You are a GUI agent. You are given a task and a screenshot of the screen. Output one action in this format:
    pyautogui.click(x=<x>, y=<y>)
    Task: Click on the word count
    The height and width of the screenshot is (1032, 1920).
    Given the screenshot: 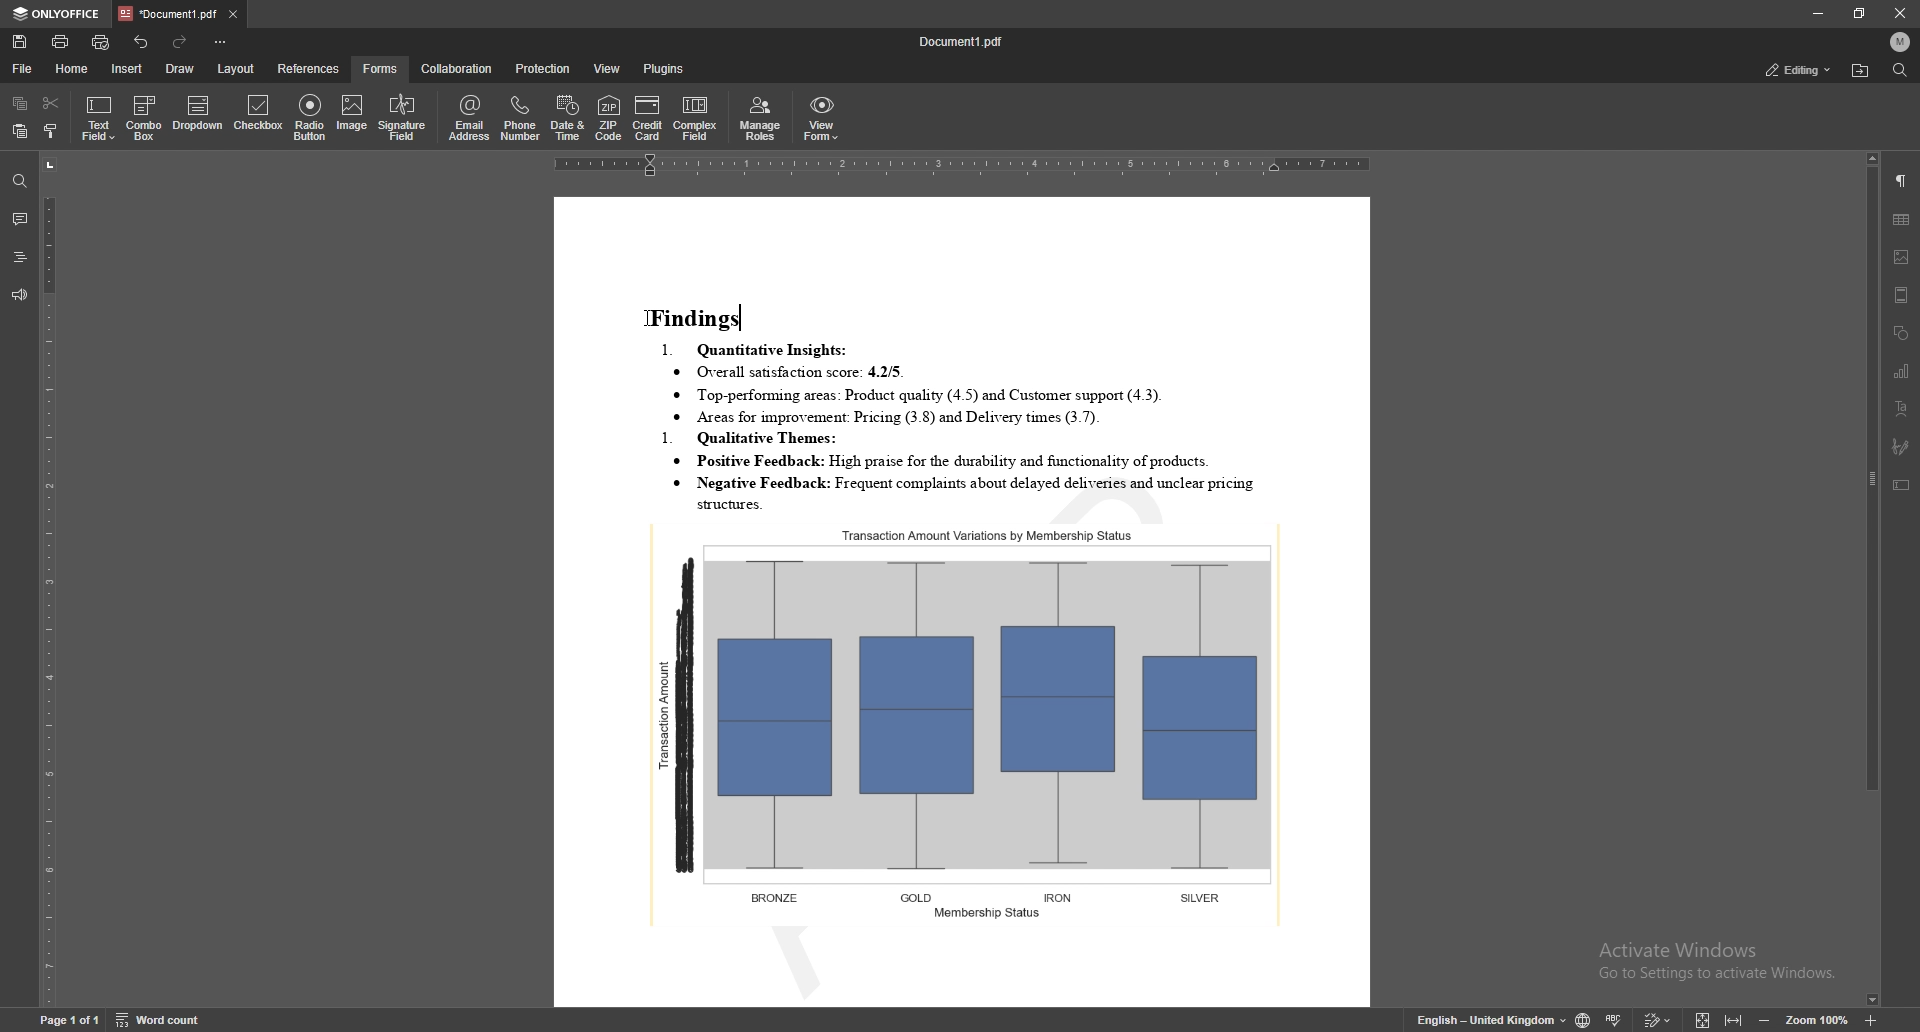 What is the action you would take?
    pyautogui.click(x=159, y=1020)
    